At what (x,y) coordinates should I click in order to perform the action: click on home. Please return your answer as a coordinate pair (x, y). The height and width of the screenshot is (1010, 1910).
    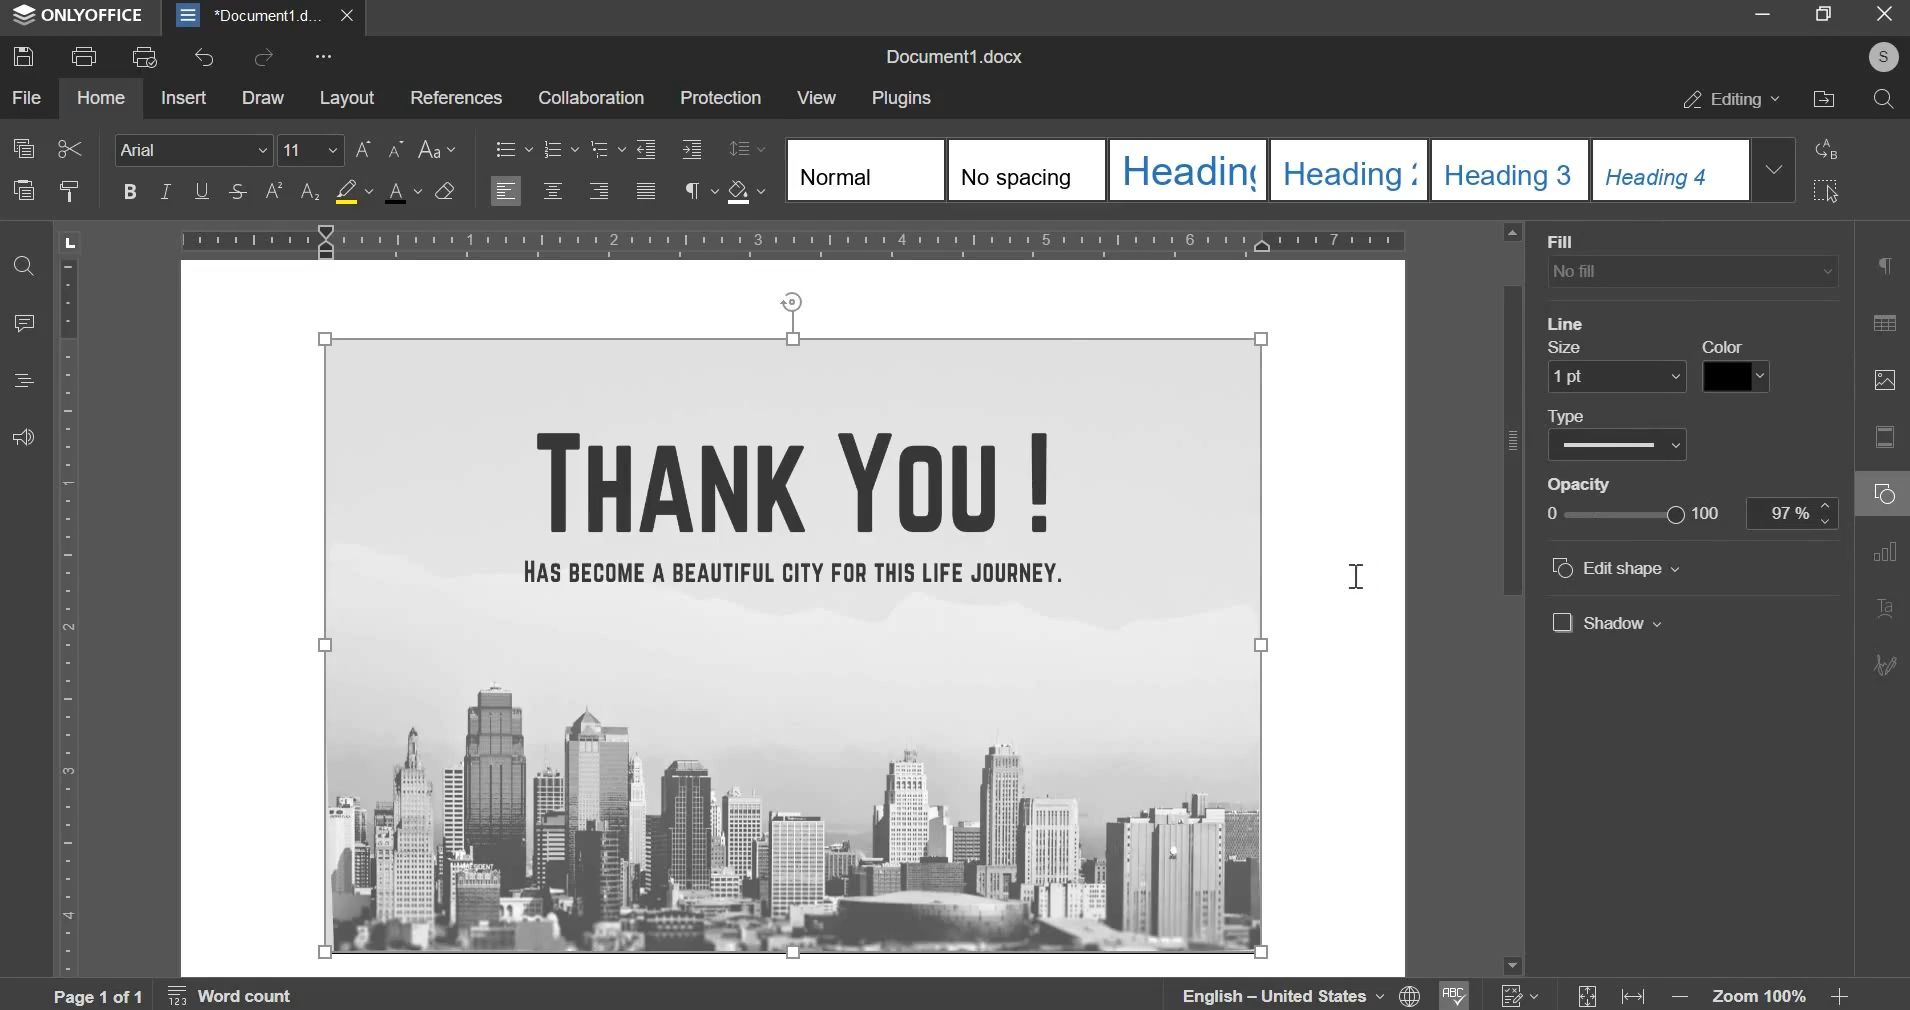
    Looking at the image, I should click on (100, 96).